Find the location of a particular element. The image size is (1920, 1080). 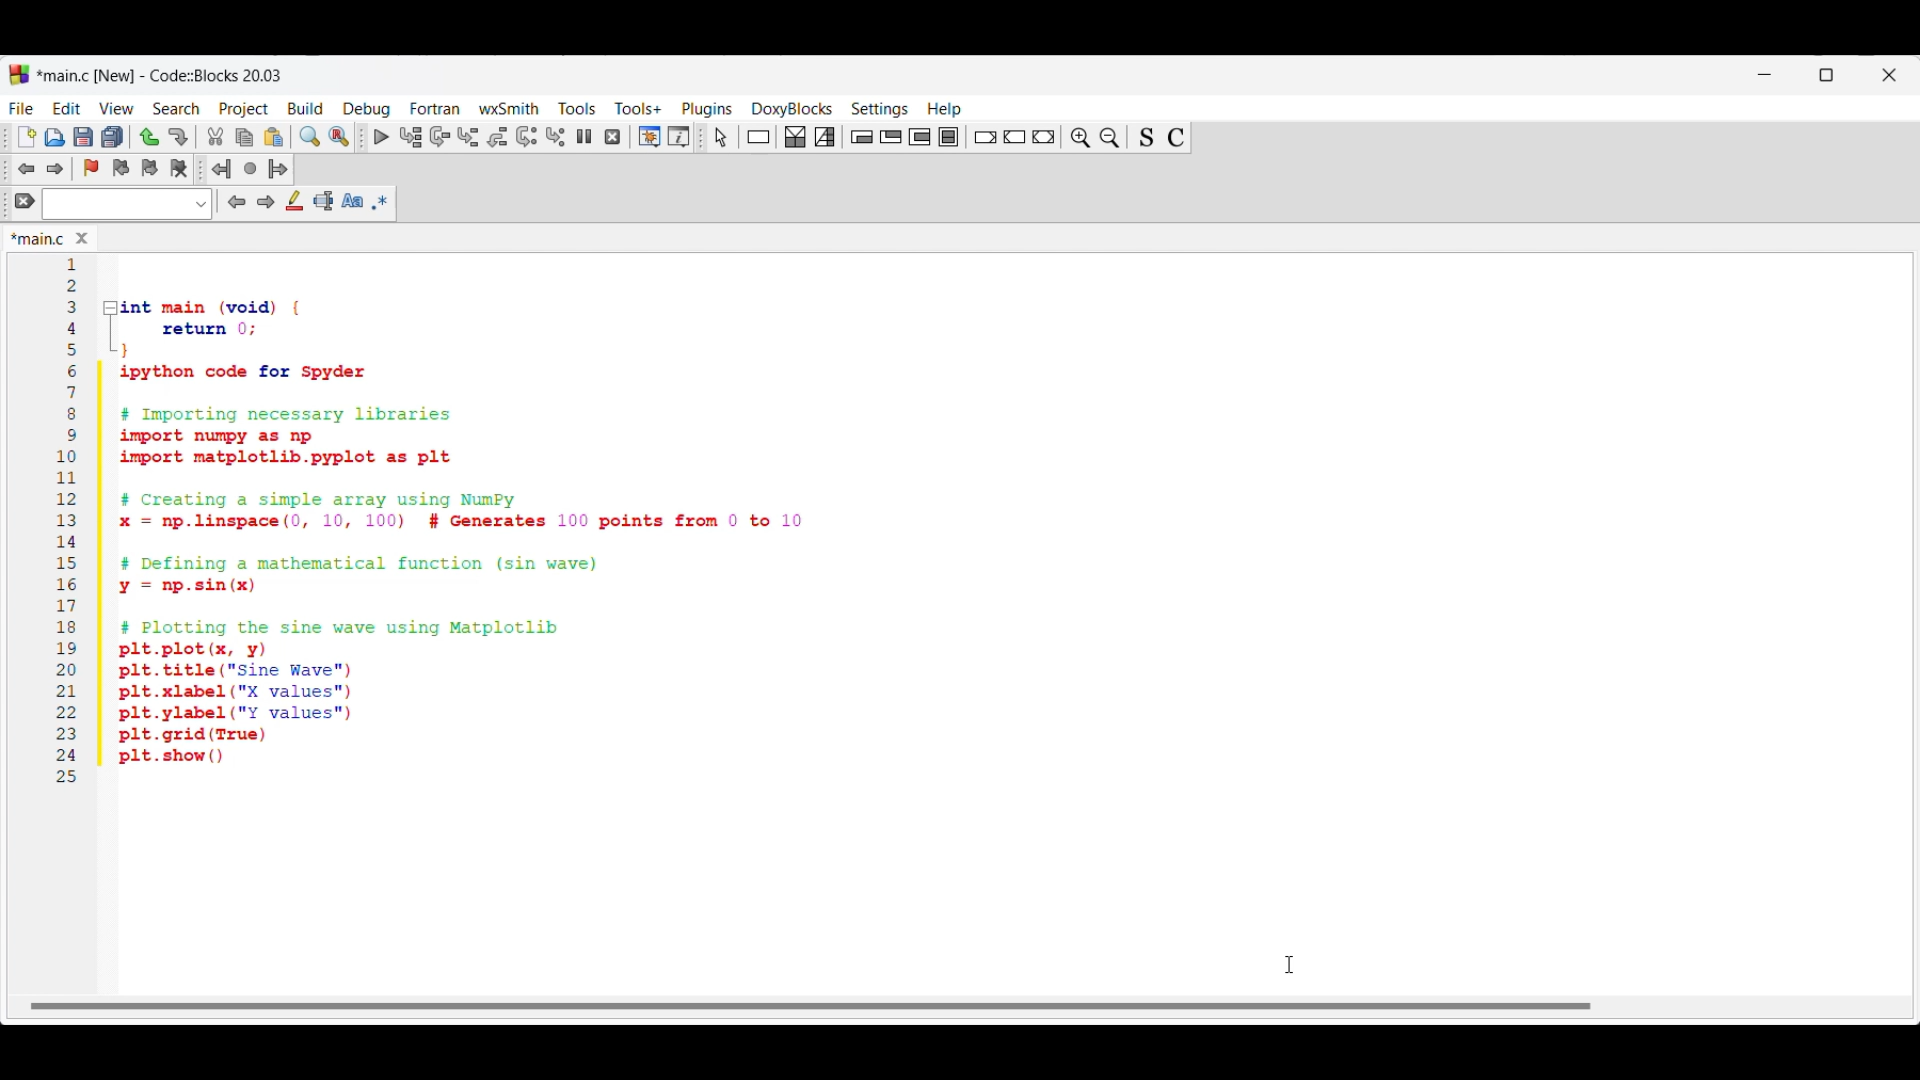

Save is located at coordinates (83, 137).